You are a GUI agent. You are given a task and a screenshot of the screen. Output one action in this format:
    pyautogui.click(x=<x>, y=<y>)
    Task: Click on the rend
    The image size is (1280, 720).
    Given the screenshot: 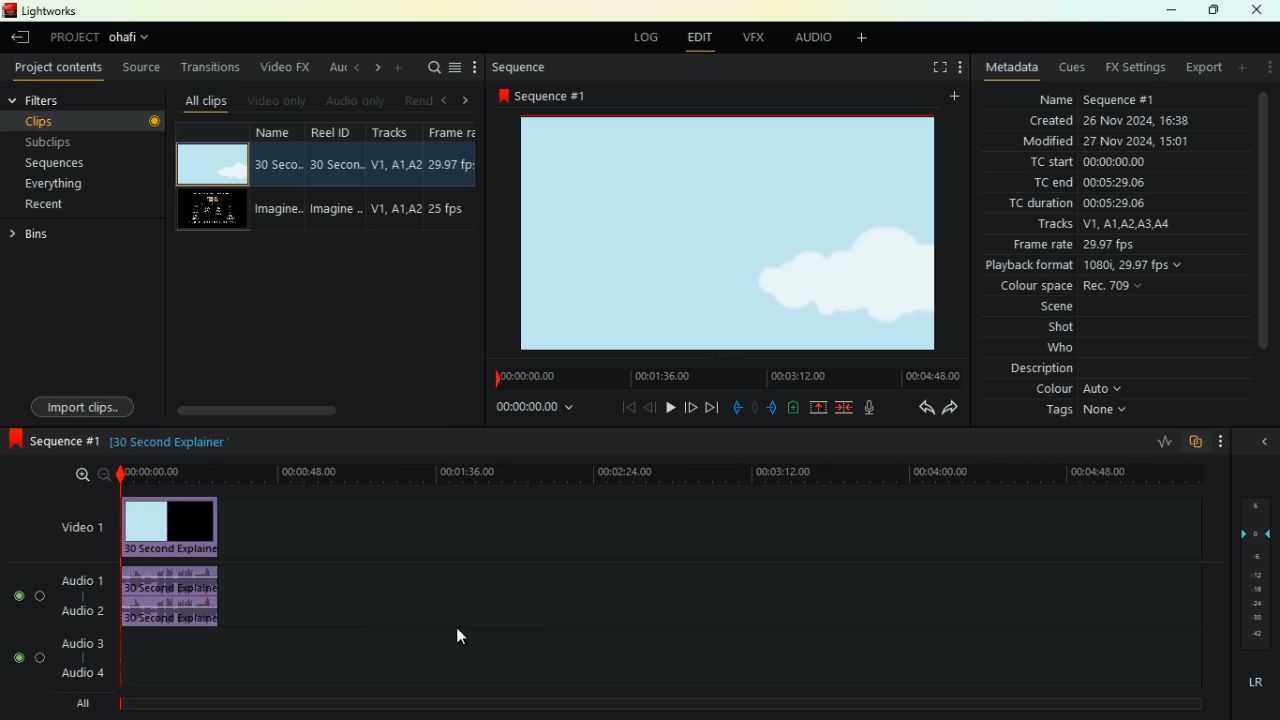 What is the action you would take?
    pyautogui.click(x=420, y=101)
    